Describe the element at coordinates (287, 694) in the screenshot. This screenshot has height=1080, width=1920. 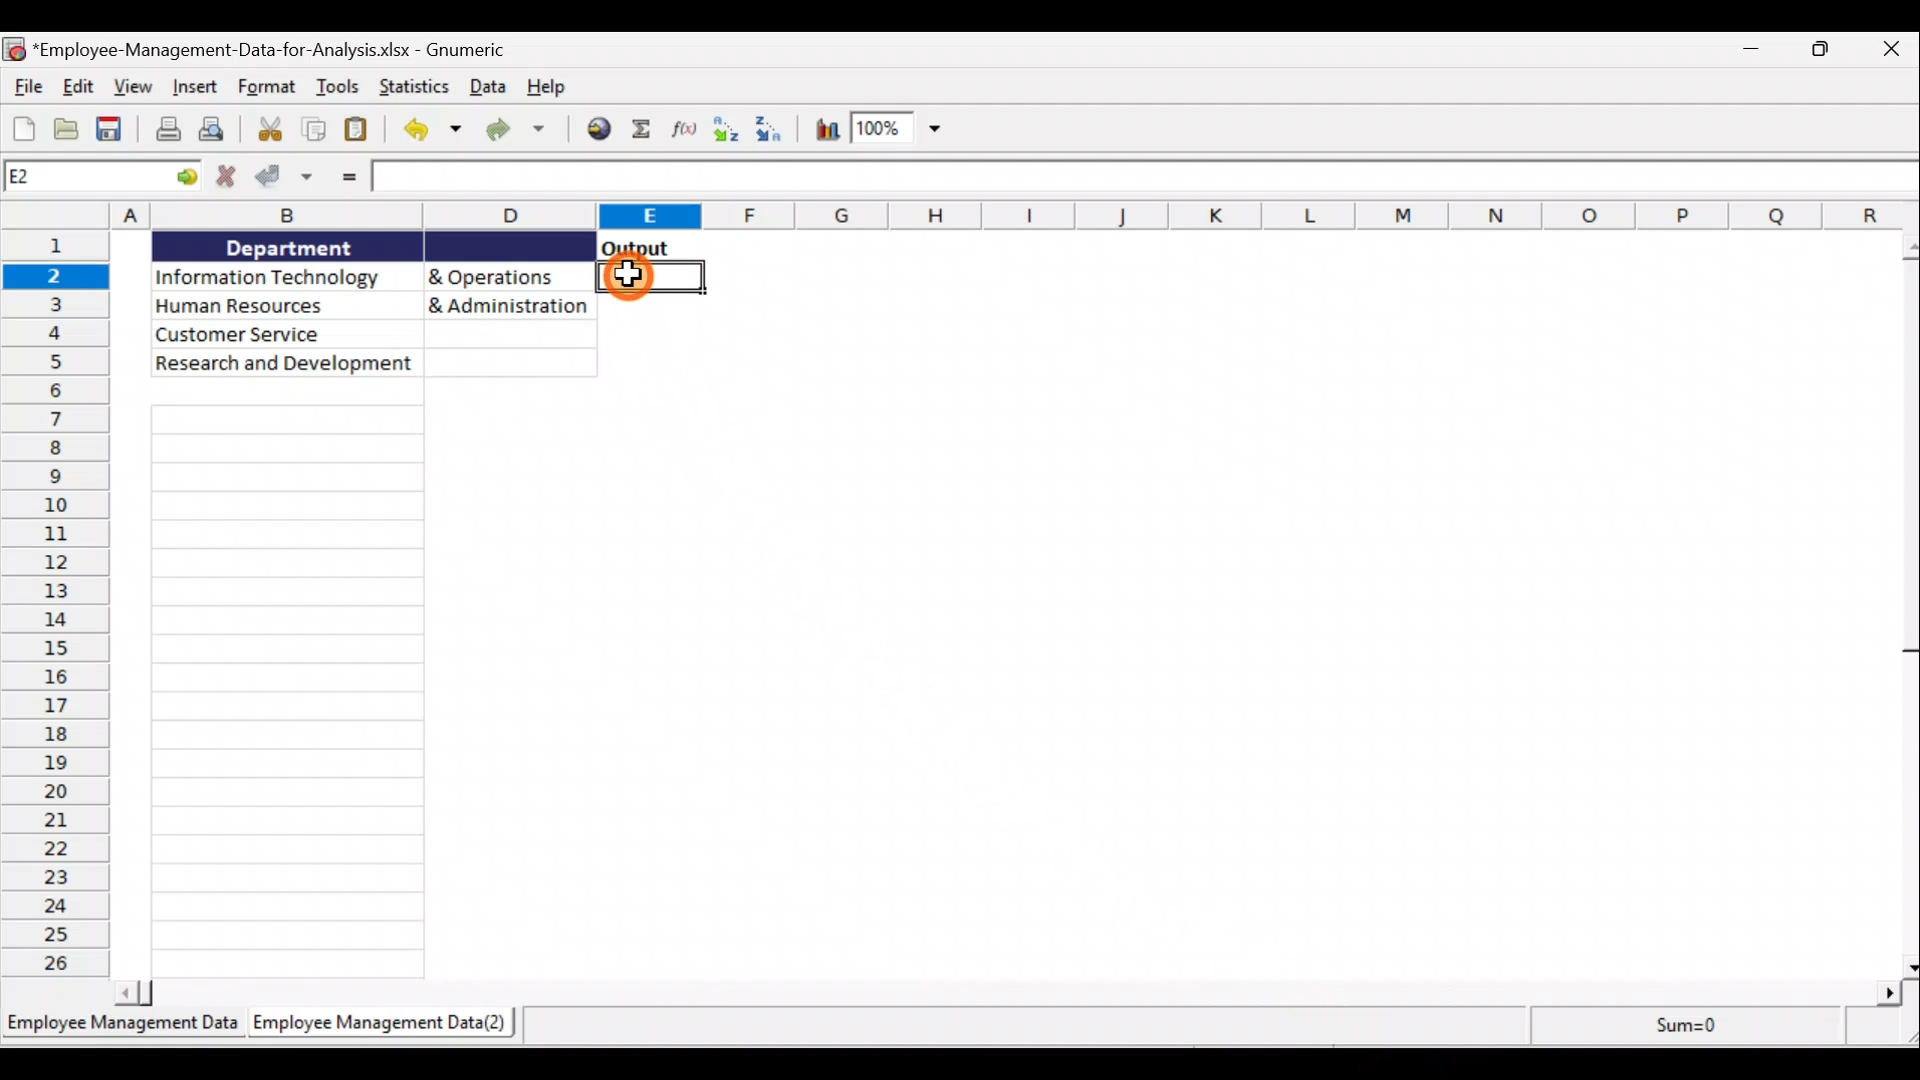
I see `column` at that location.